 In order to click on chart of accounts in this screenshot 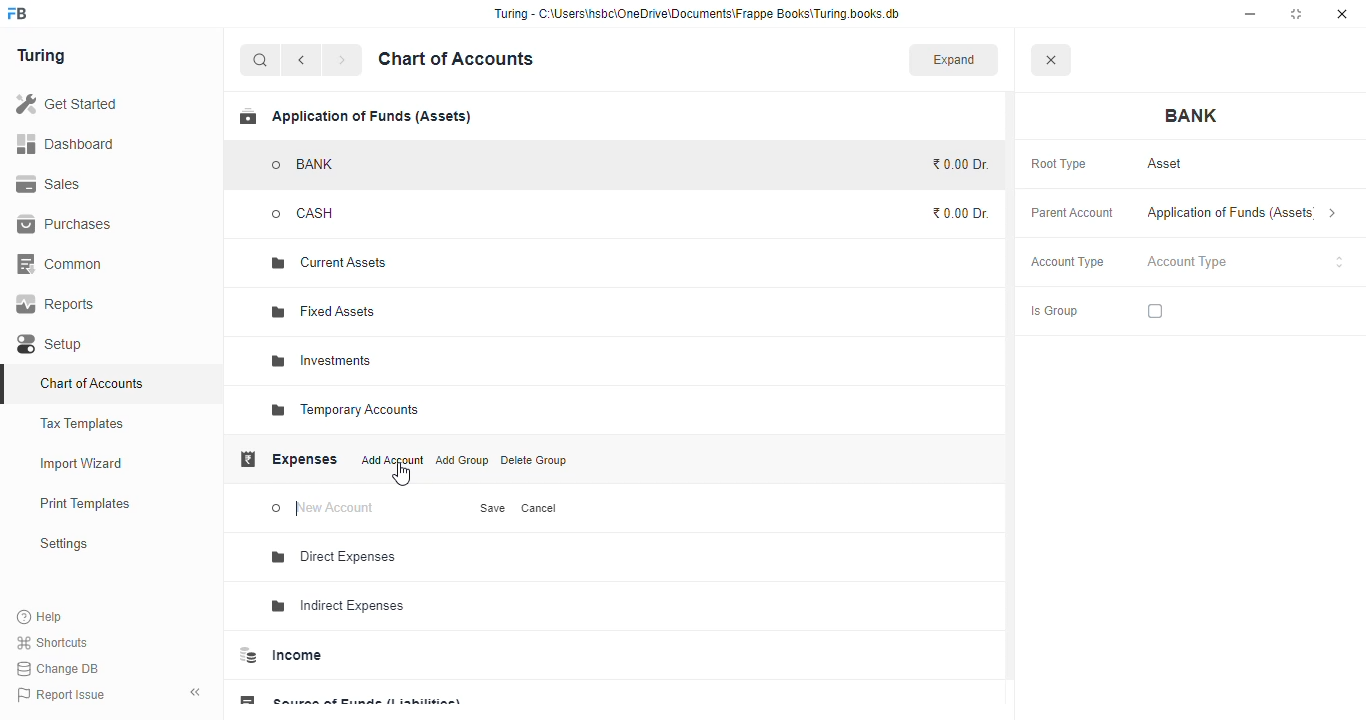, I will do `click(456, 59)`.